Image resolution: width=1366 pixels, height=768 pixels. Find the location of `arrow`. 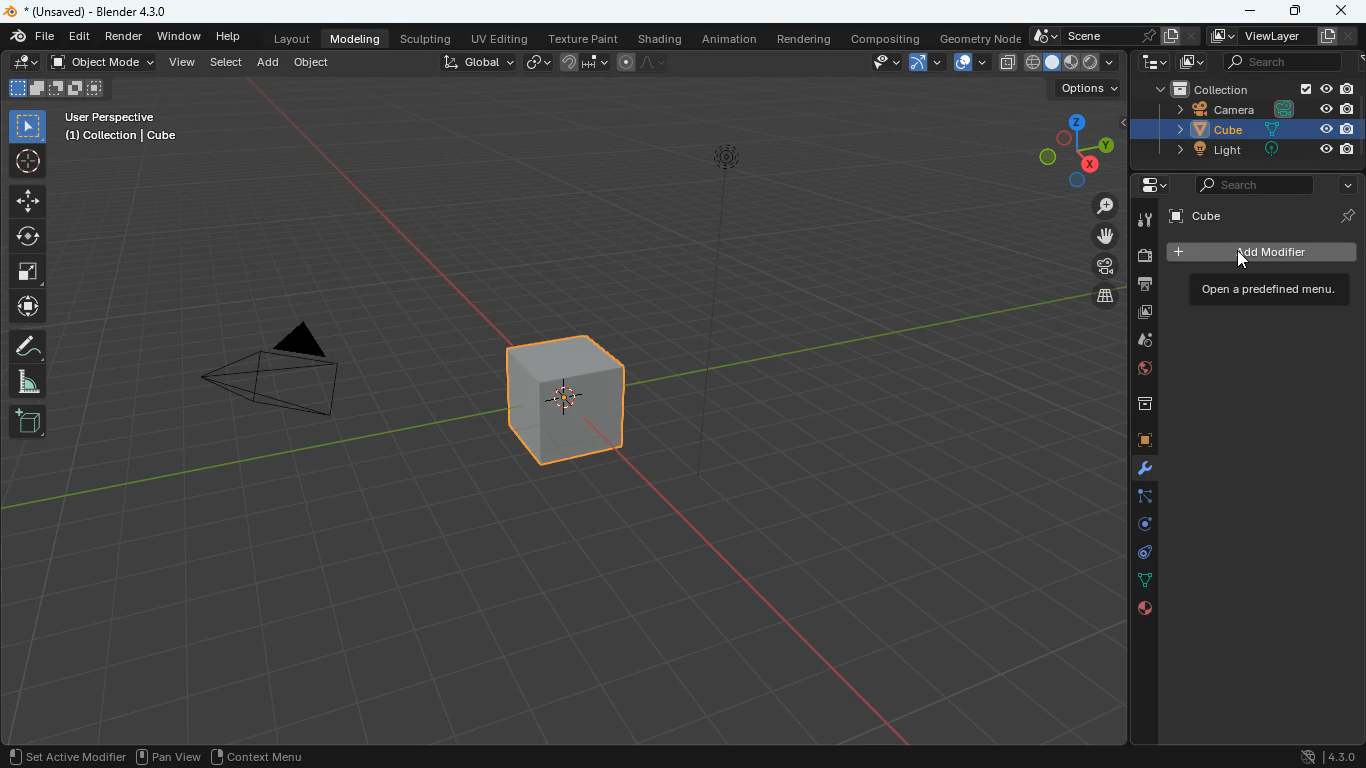

arrow is located at coordinates (924, 63).